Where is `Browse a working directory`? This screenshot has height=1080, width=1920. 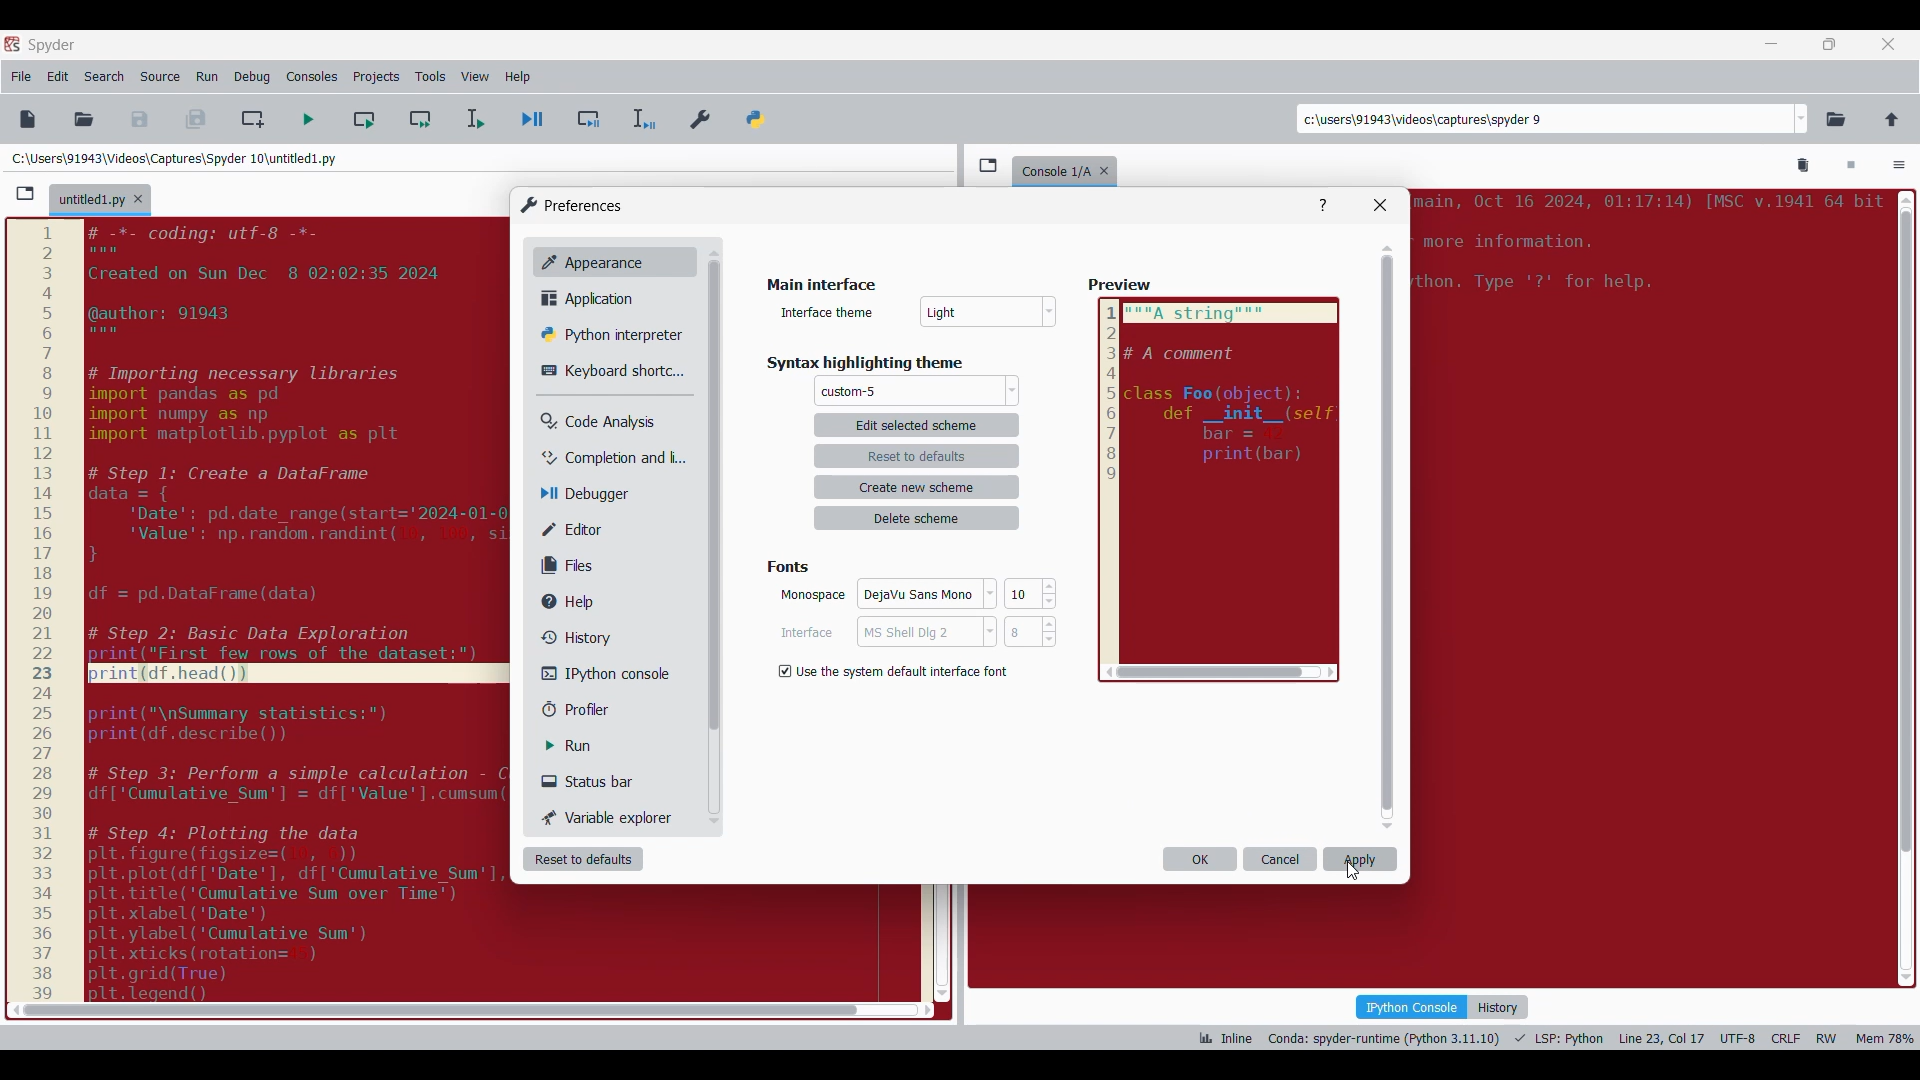 Browse a working directory is located at coordinates (1836, 119).